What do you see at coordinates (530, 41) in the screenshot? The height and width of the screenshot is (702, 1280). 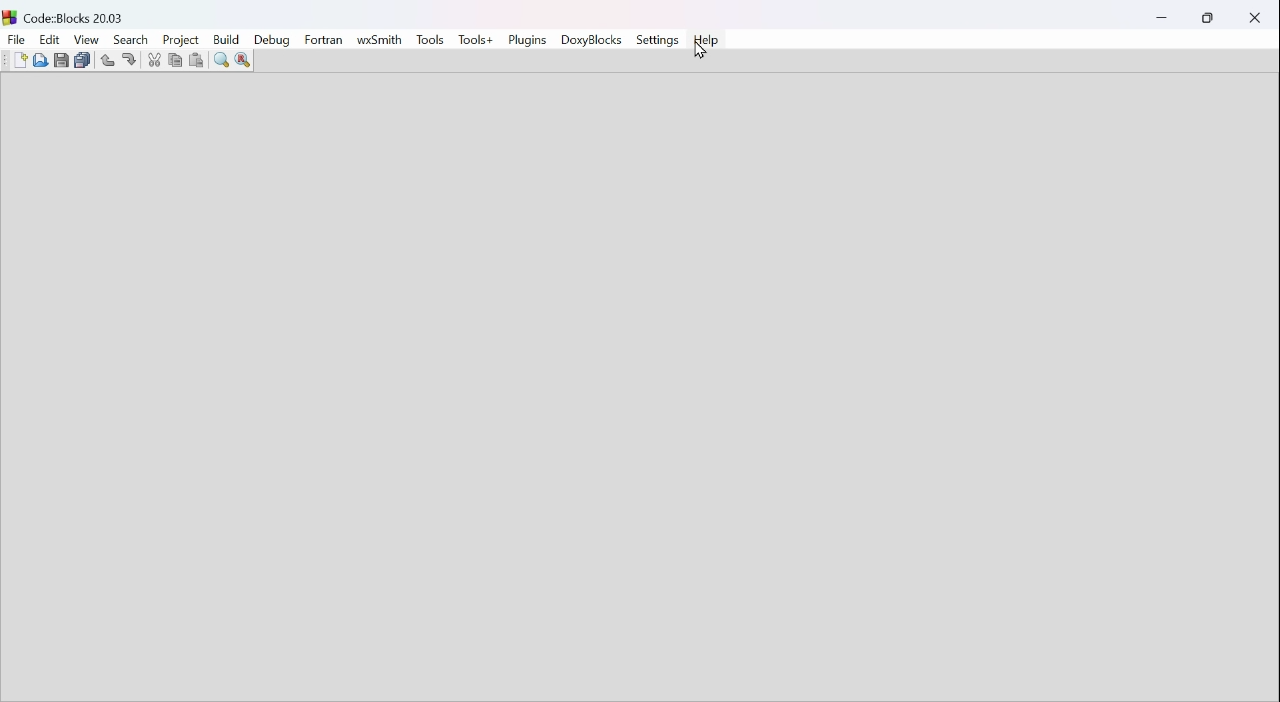 I see `Plugins` at bounding box center [530, 41].